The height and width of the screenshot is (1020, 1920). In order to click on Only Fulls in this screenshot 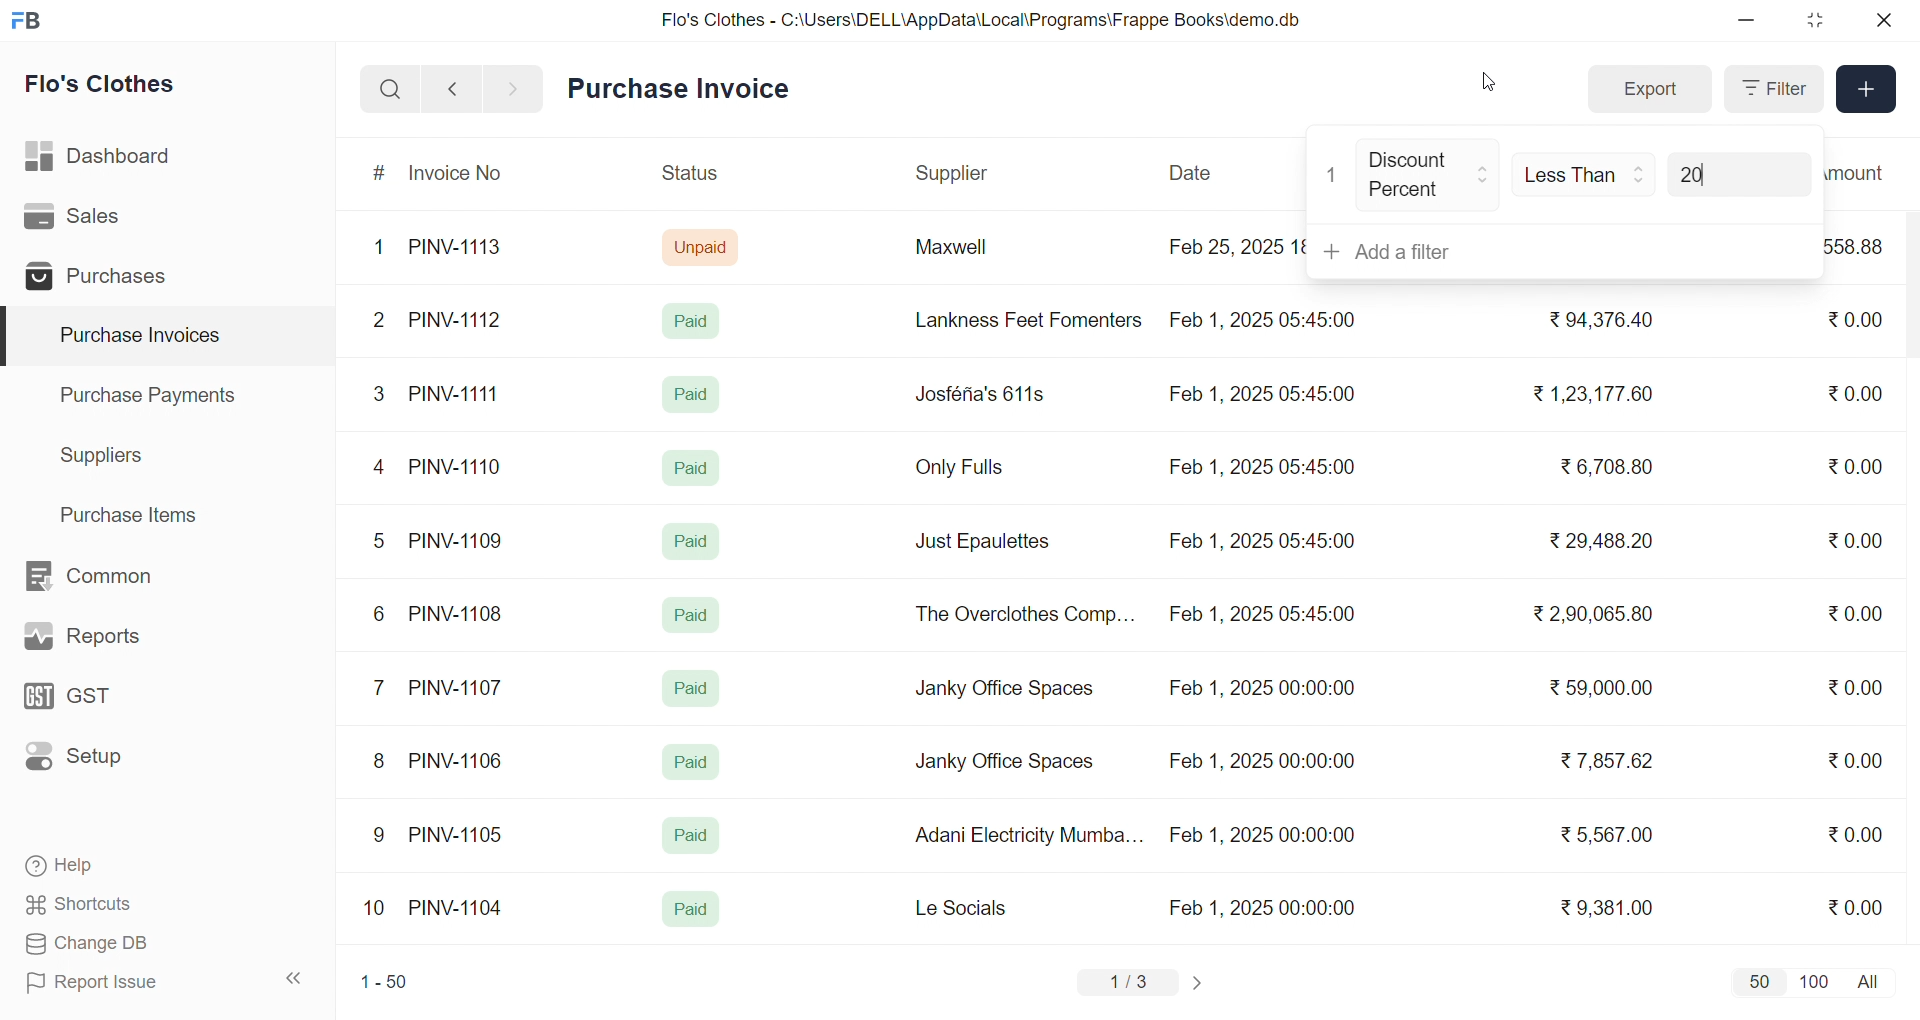, I will do `click(968, 472)`.